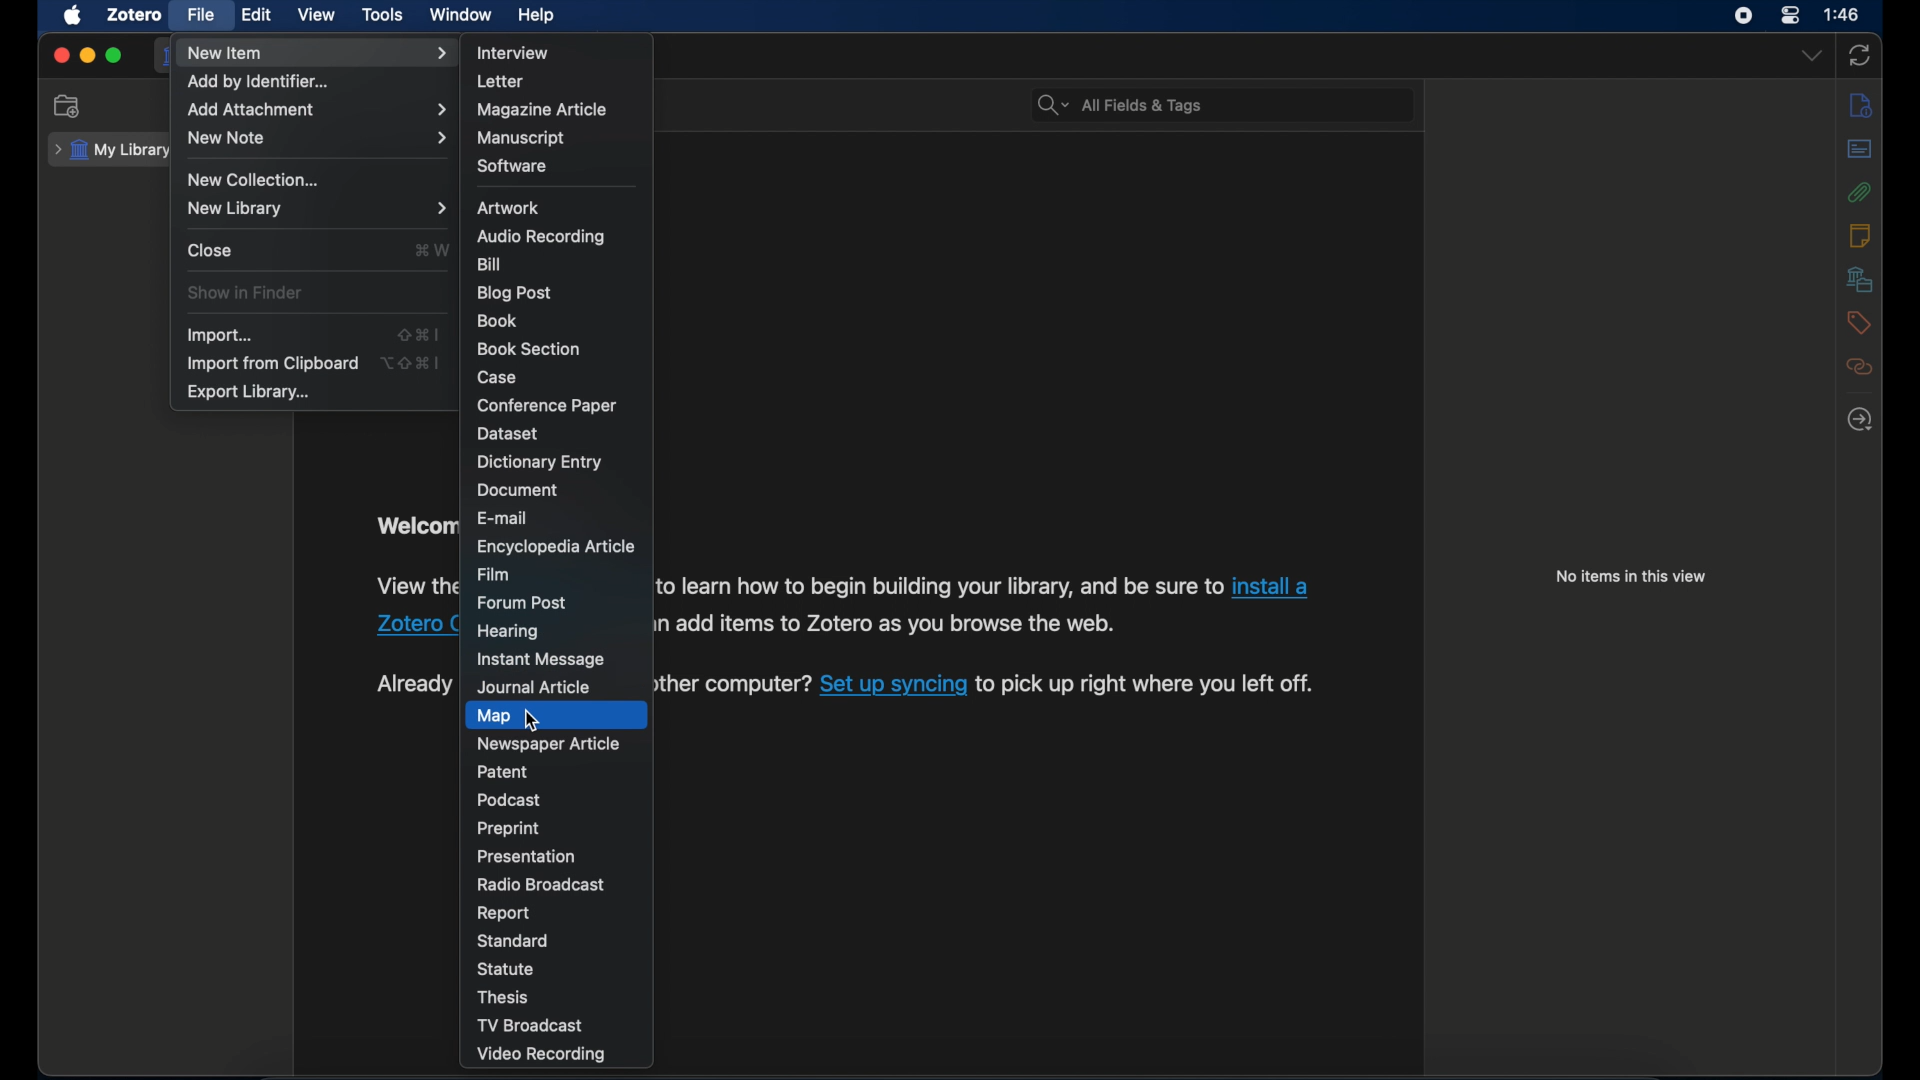  What do you see at coordinates (134, 15) in the screenshot?
I see `zotero` at bounding box center [134, 15].